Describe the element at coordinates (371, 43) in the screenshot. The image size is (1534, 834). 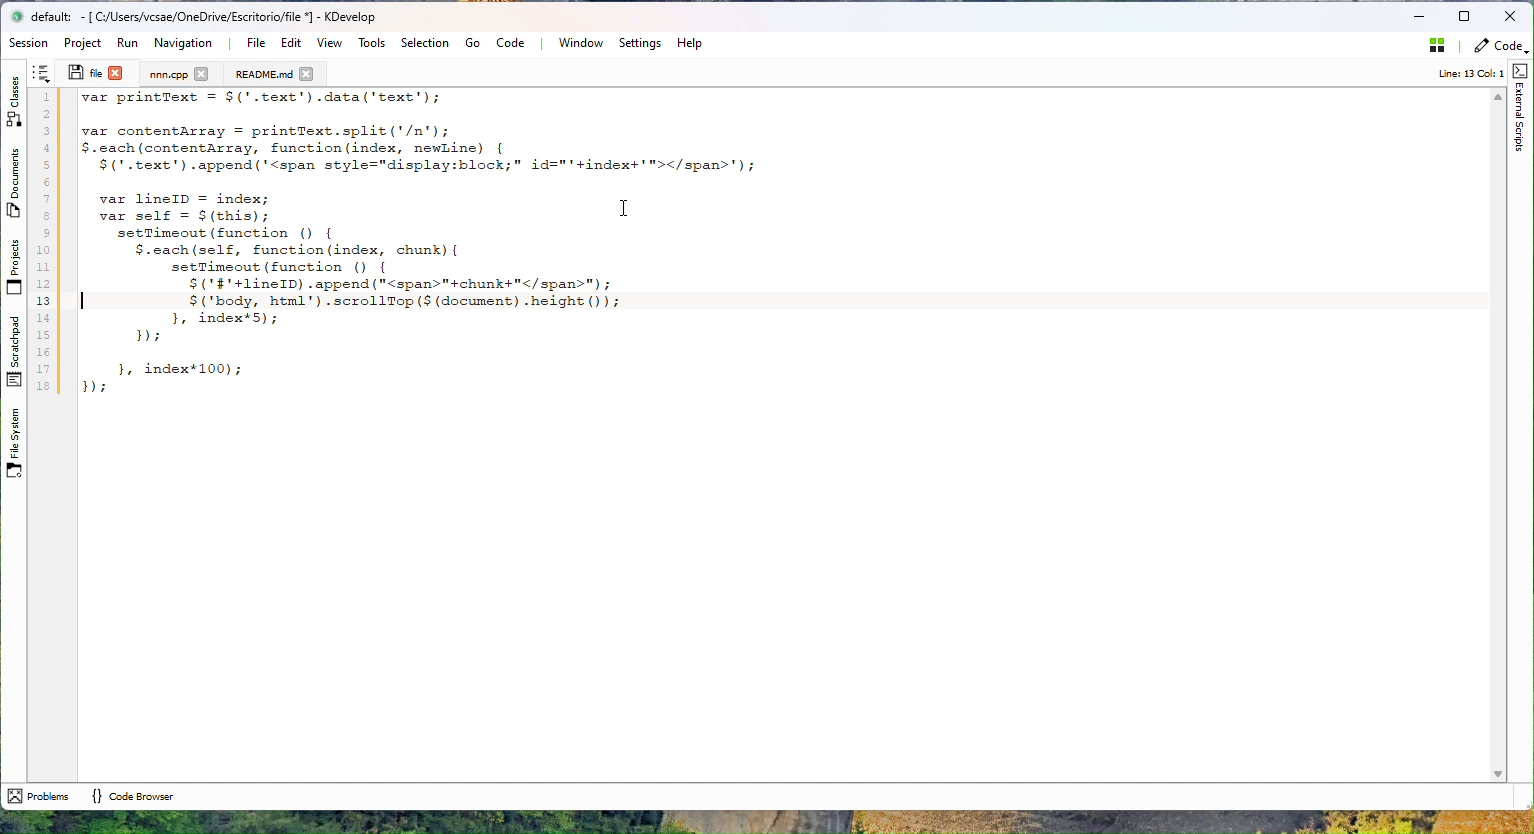
I see `Tools` at that location.